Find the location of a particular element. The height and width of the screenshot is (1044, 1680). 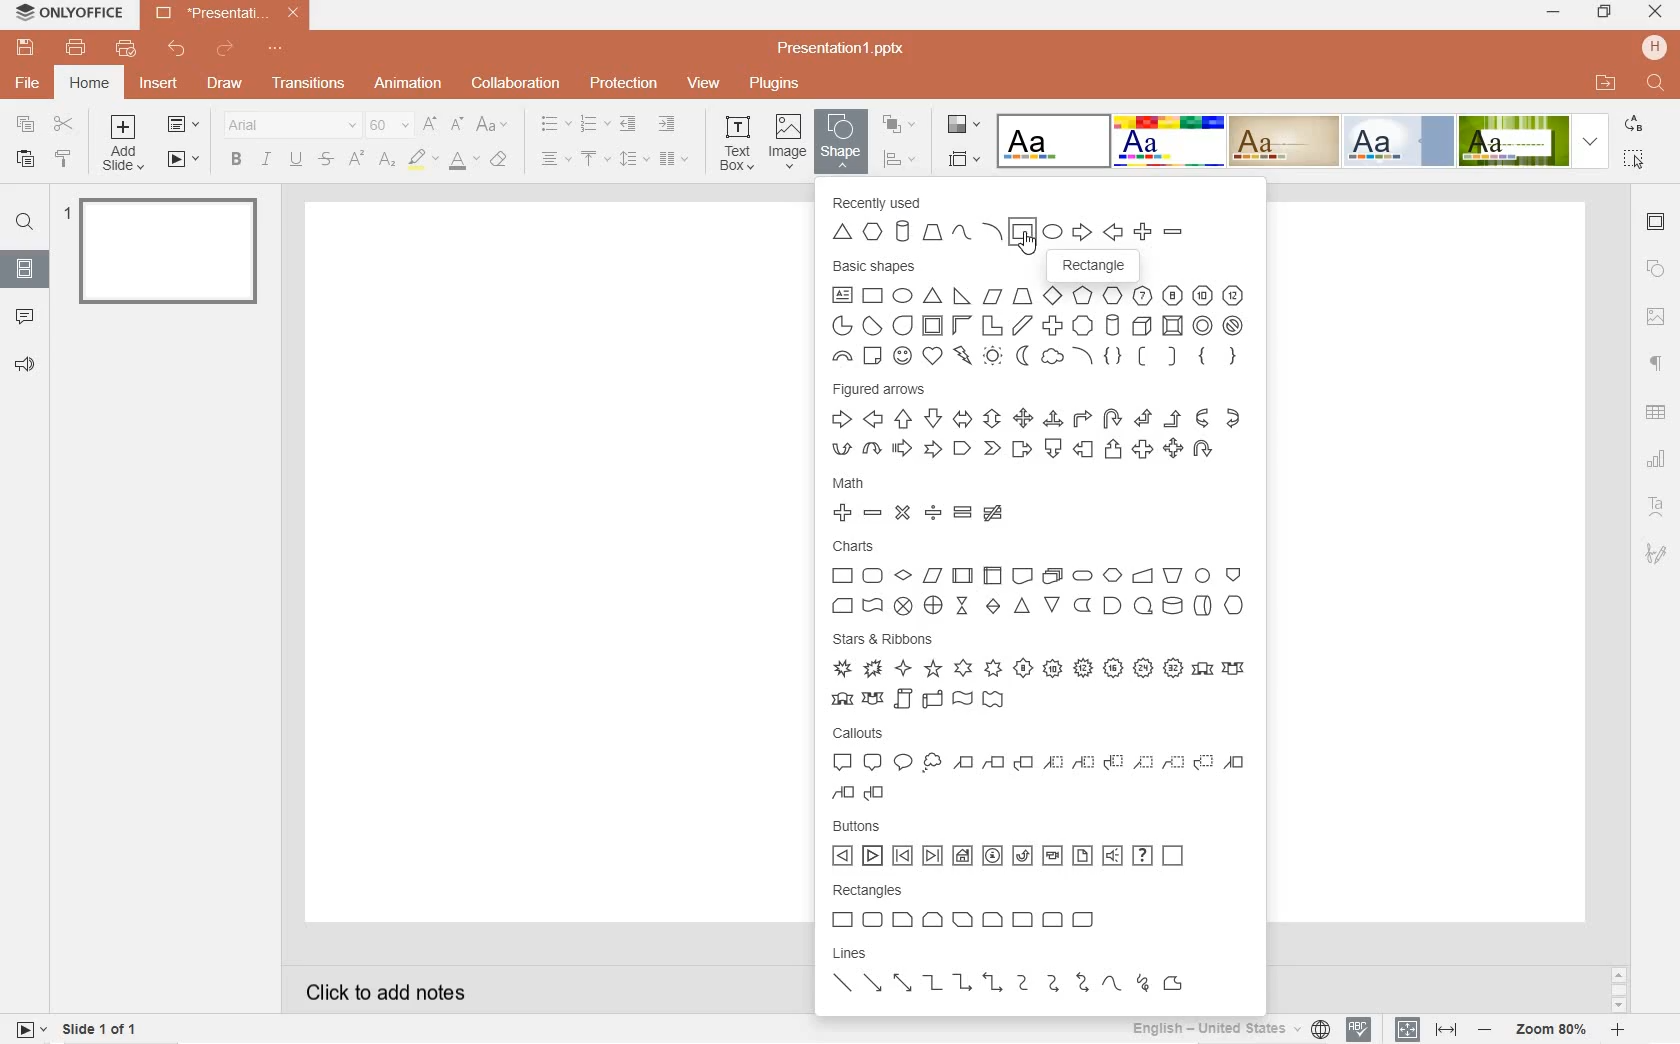

Bent Arrow is located at coordinates (1082, 419).